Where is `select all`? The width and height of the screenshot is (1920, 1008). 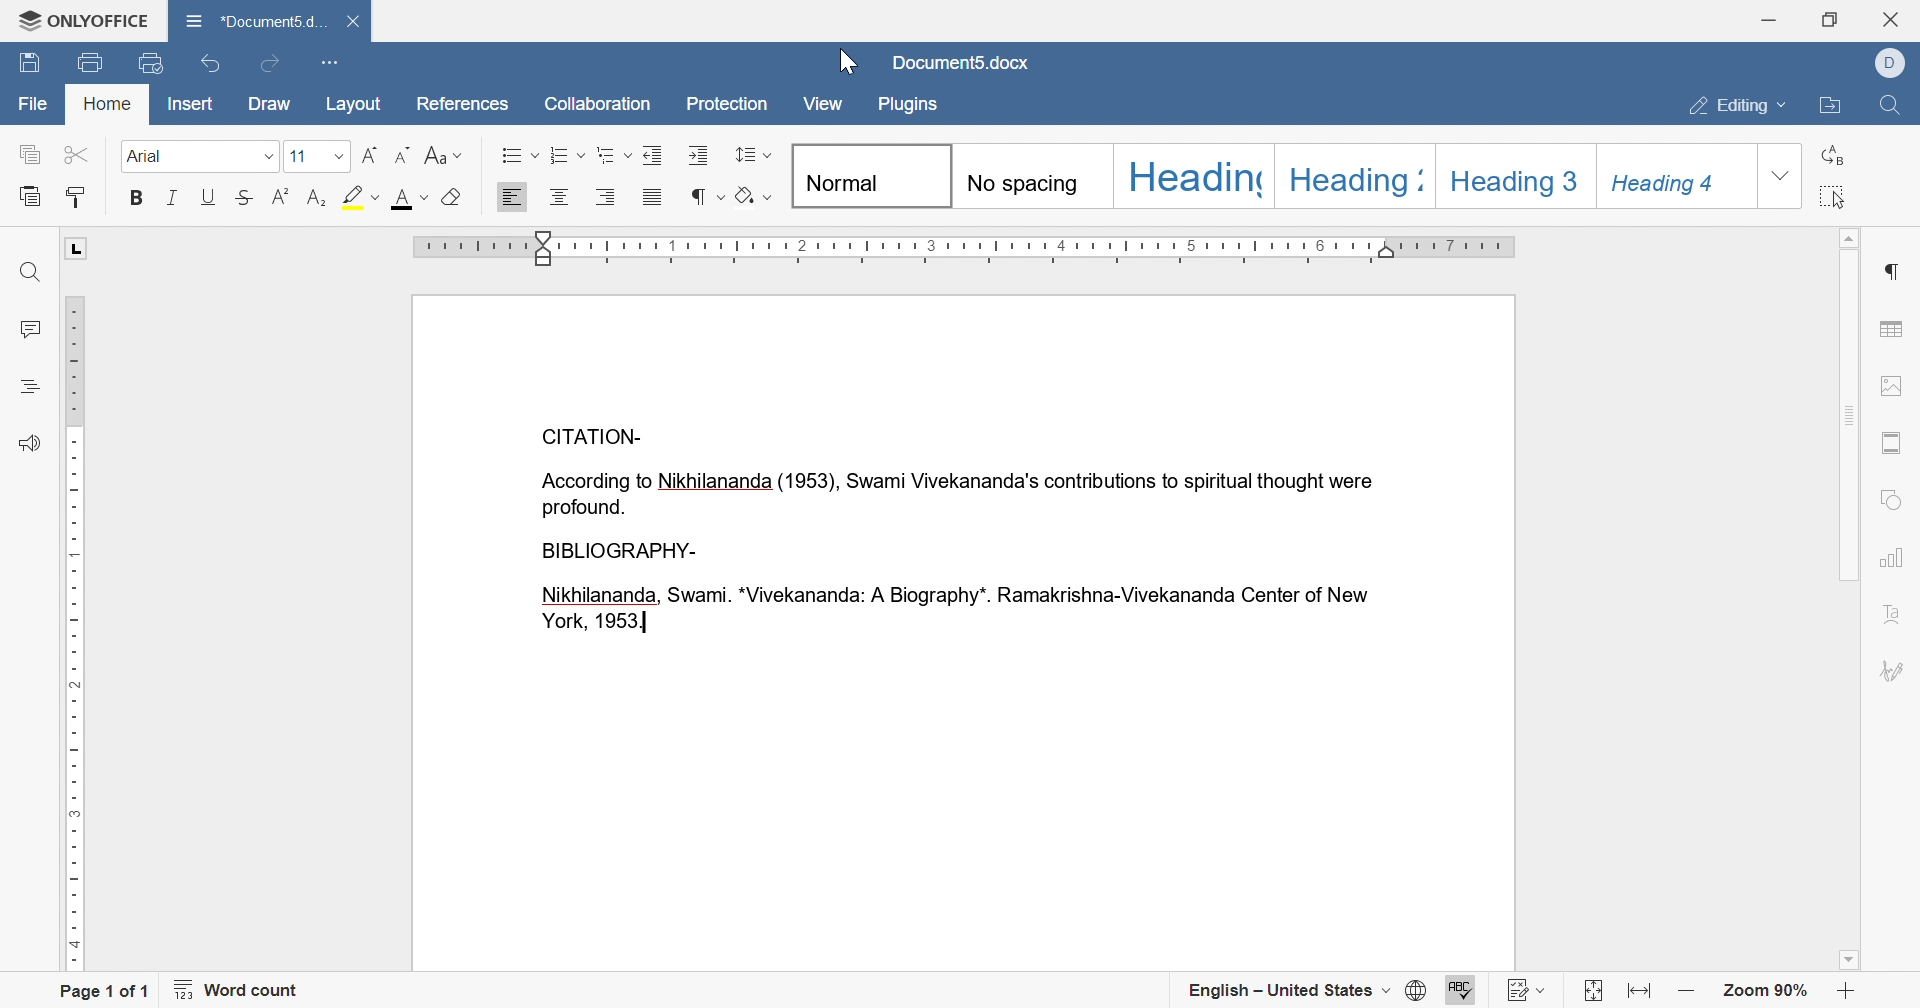
select all is located at coordinates (1839, 195).